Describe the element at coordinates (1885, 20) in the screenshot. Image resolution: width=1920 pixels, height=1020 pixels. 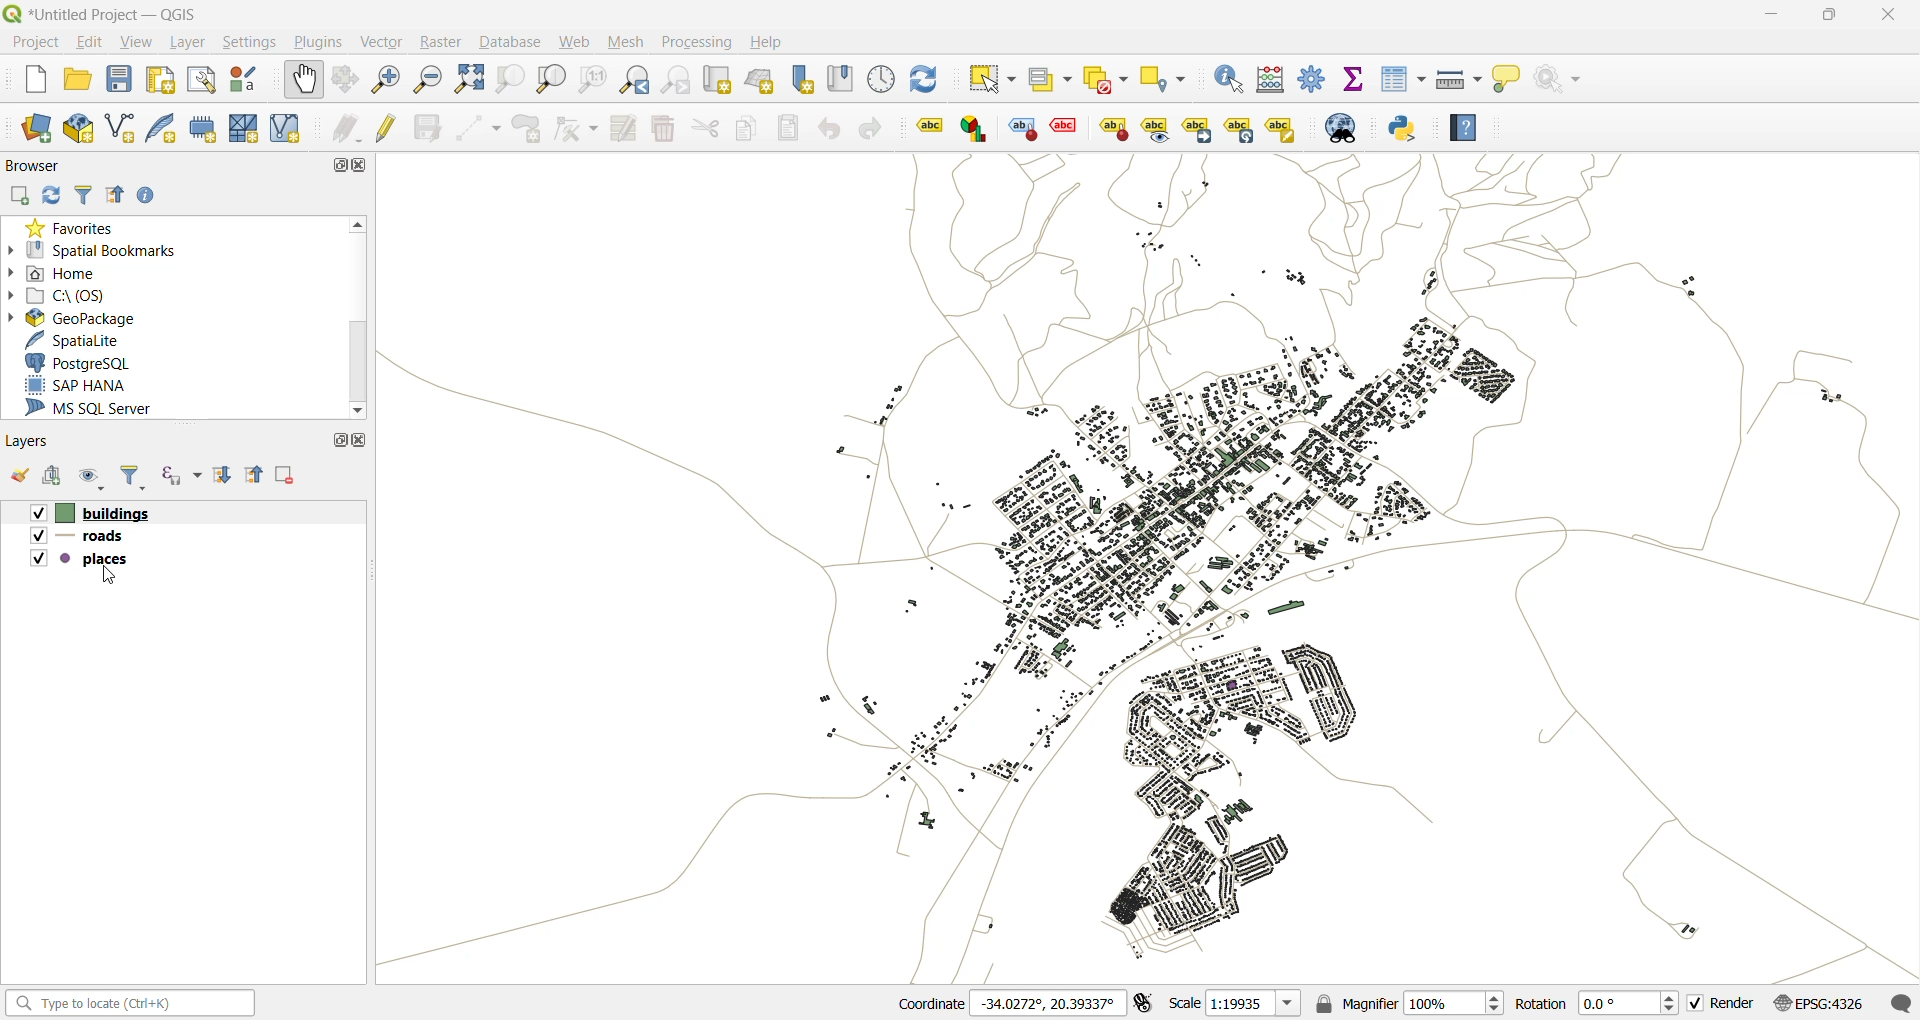
I see `close` at that location.